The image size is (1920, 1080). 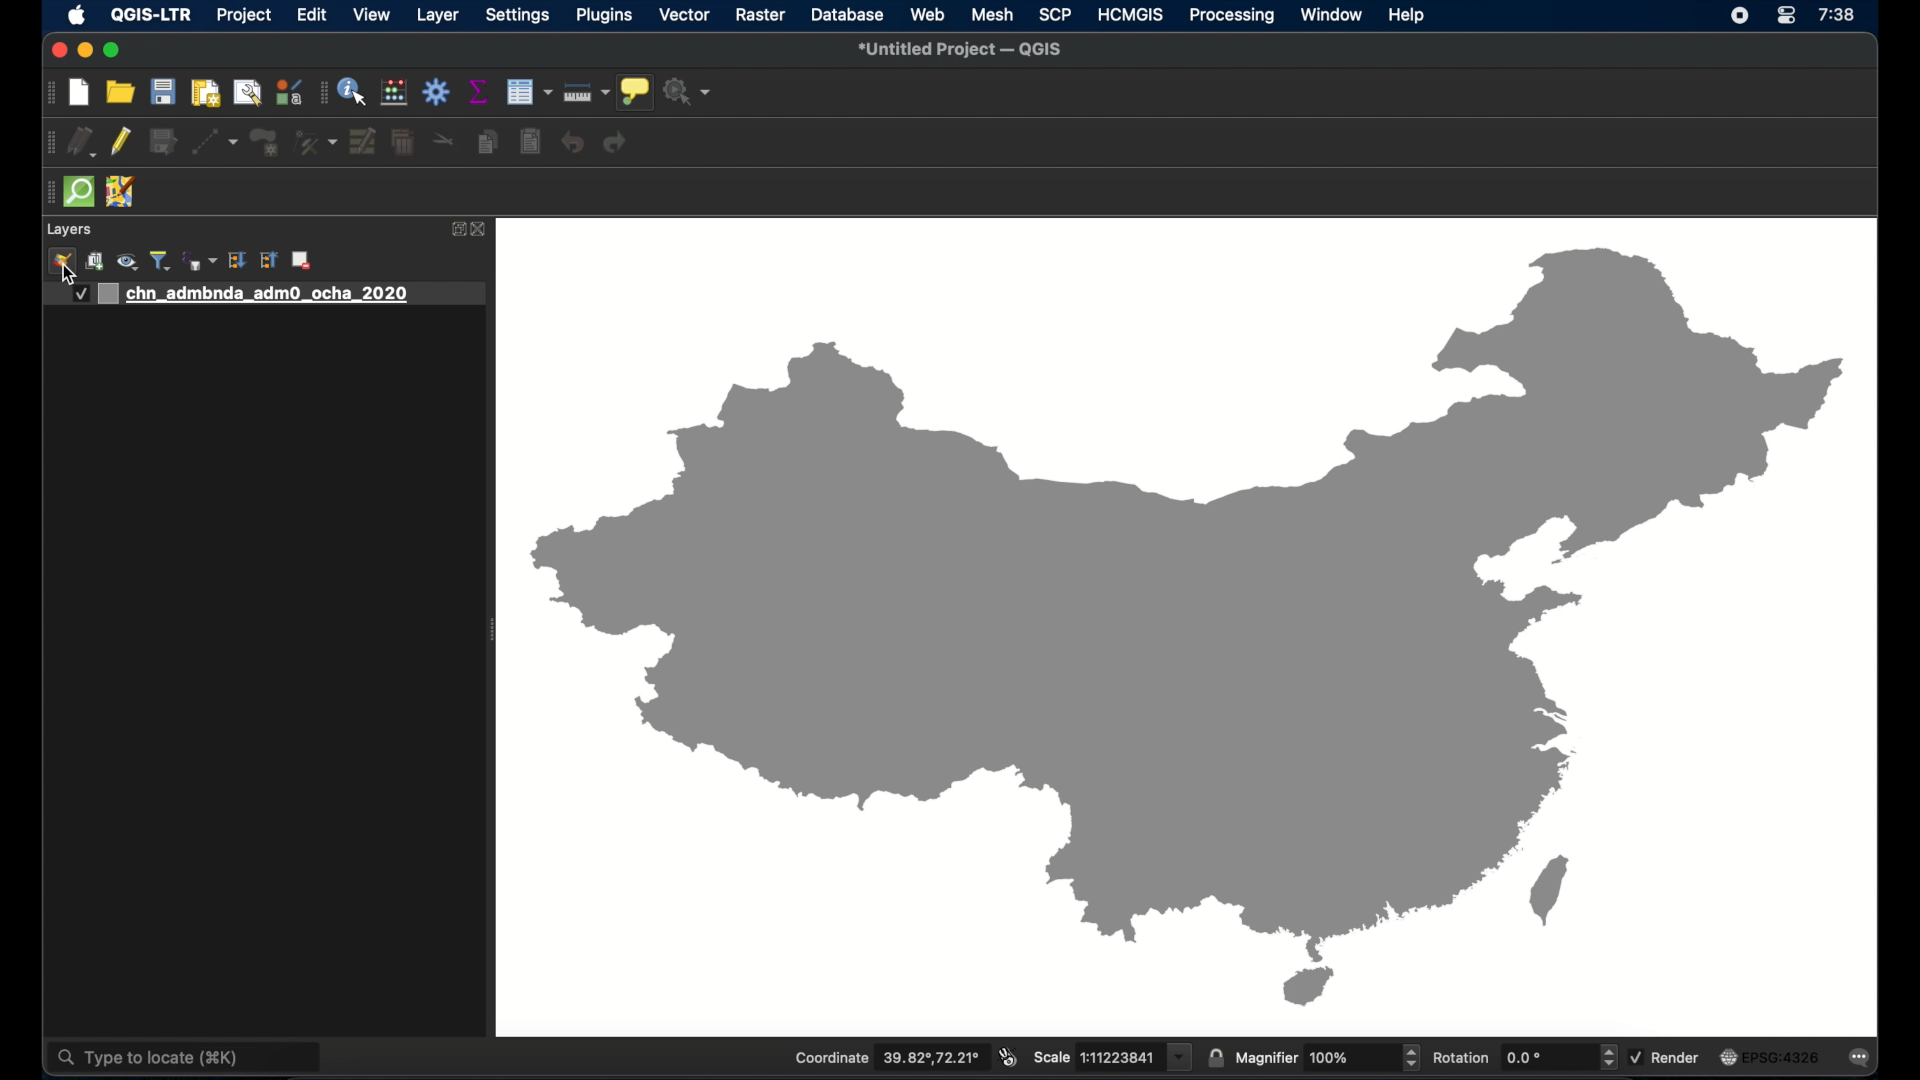 I want to click on increase/decrease arrow, so click(x=1608, y=1059).